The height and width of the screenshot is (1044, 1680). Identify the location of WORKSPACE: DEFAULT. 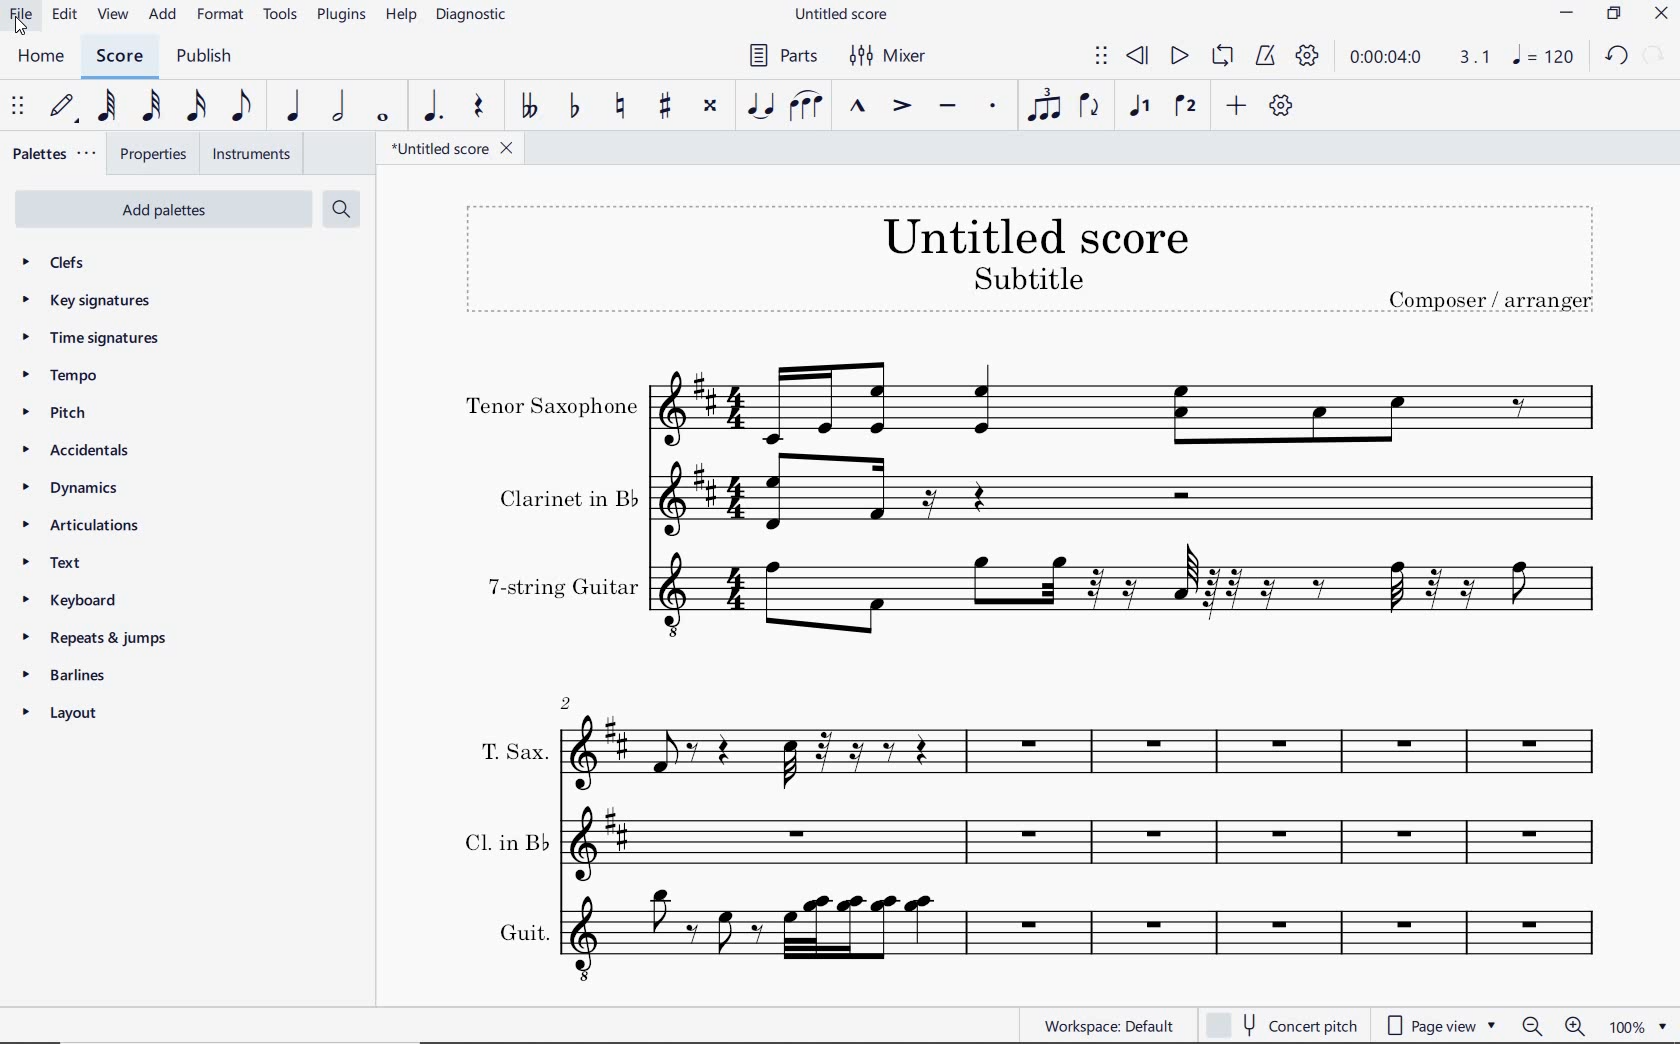
(1086, 1025).